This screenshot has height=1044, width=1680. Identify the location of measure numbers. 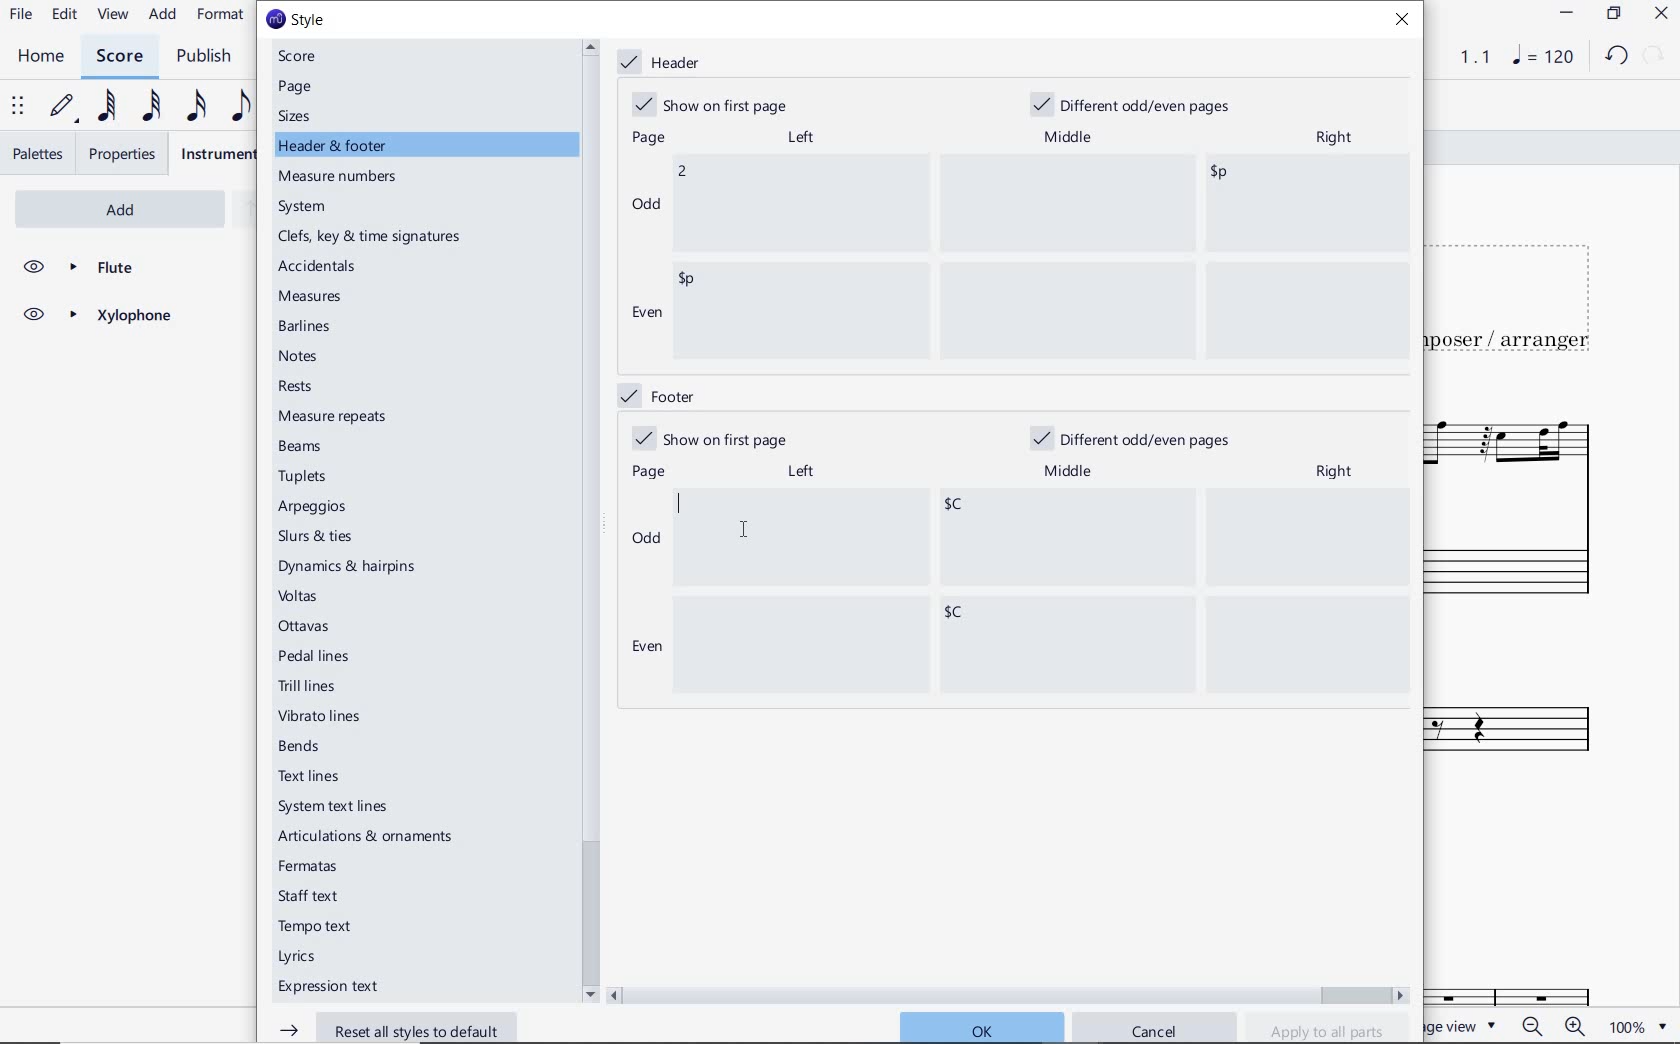
(341, 178).